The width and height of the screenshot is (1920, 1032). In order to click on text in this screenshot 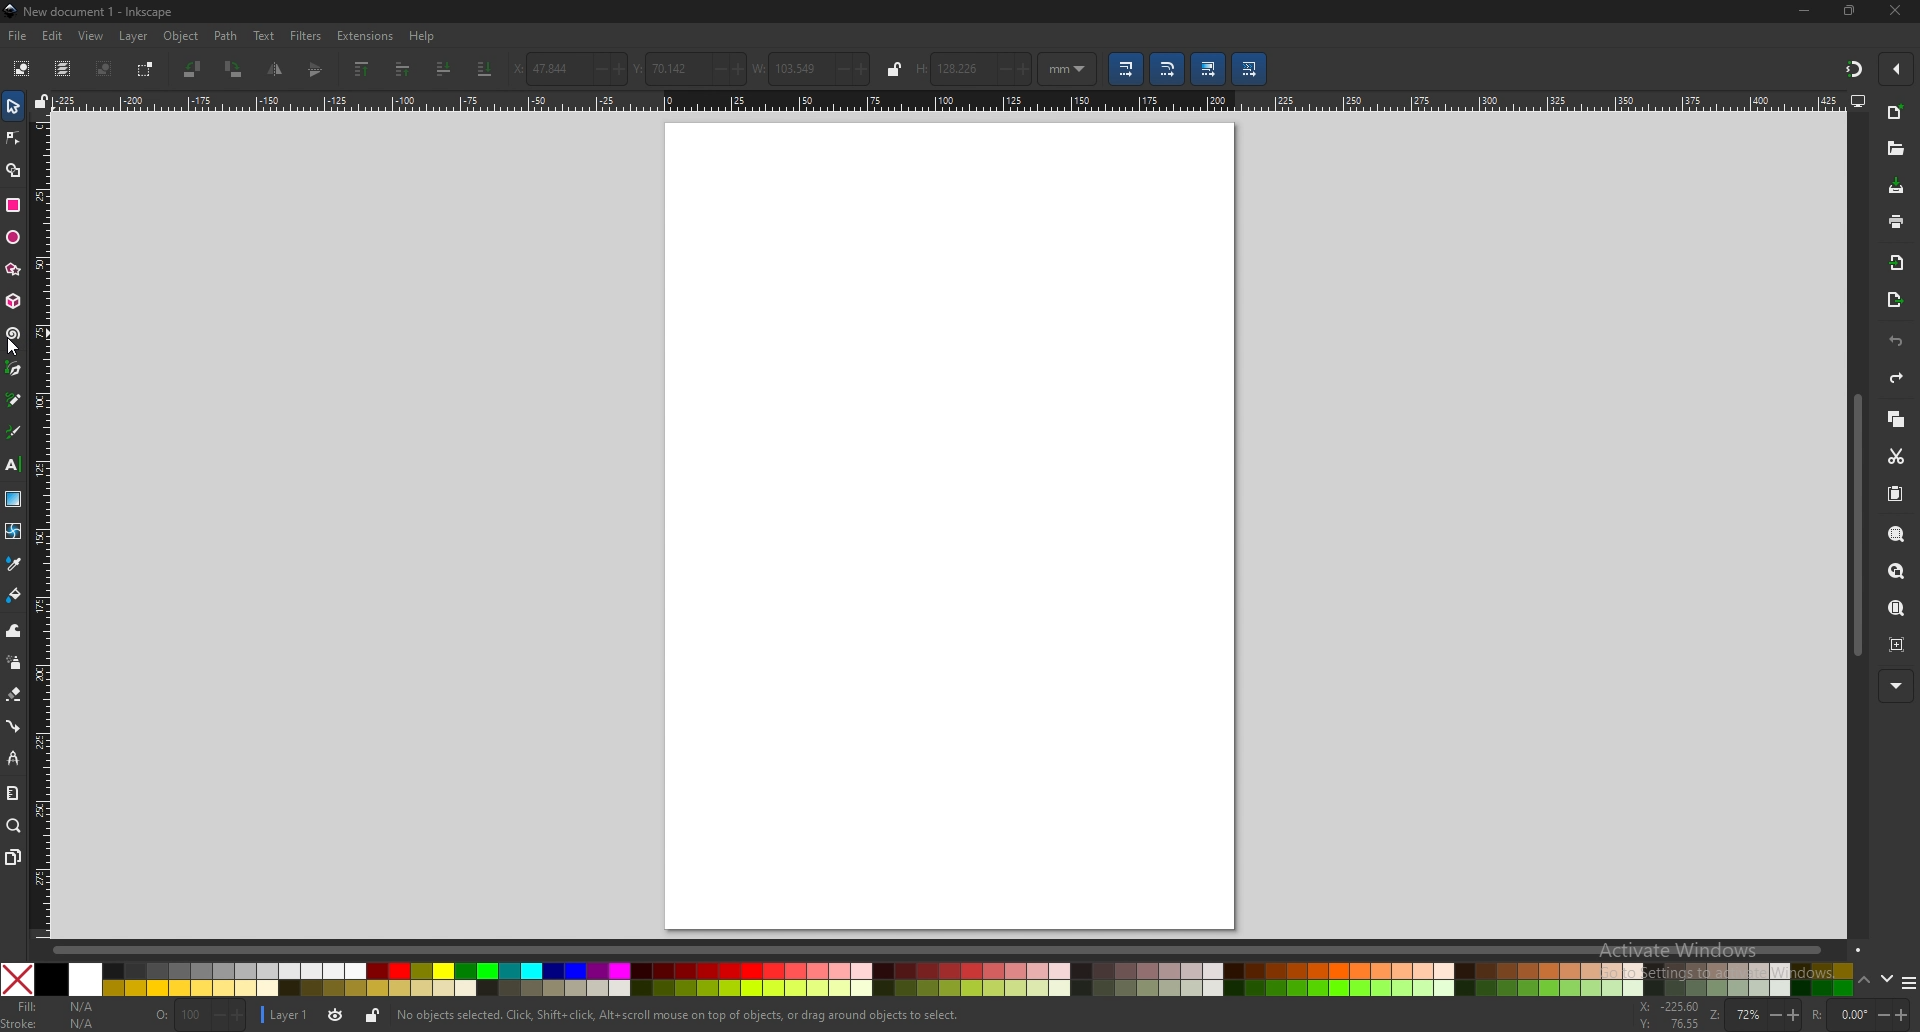, I will do `click(263, 36)`.